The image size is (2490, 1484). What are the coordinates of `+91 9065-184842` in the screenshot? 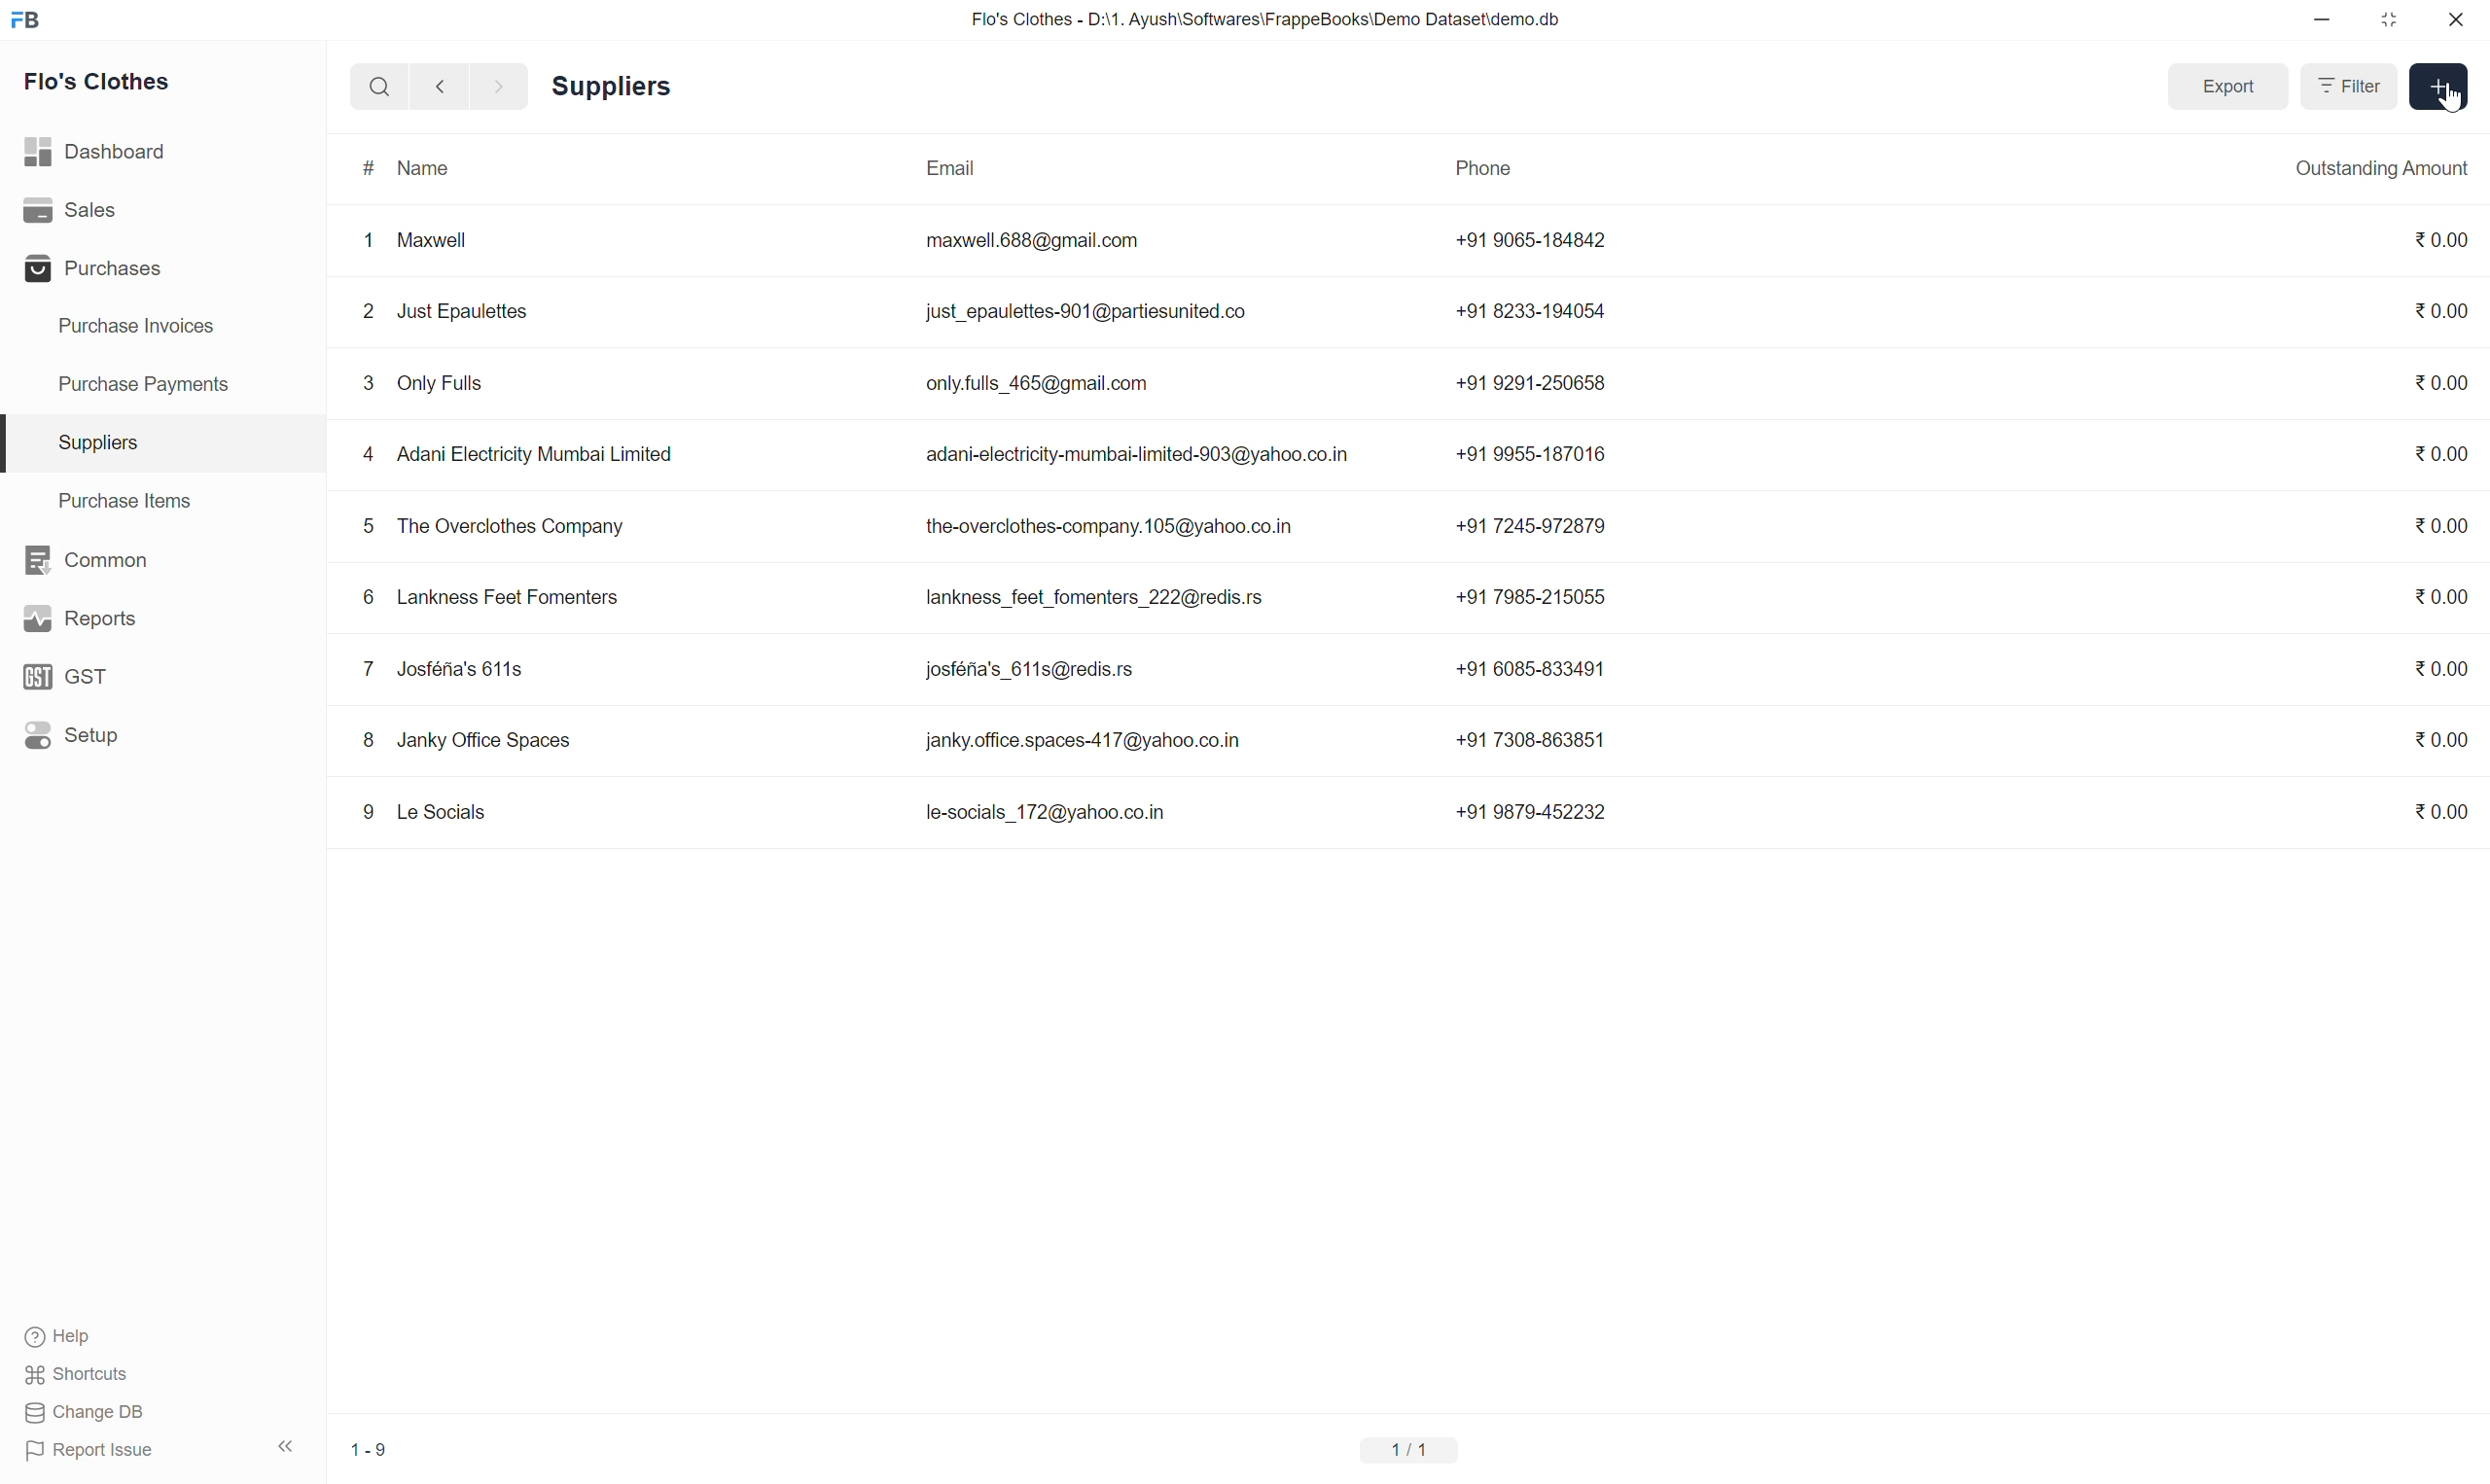 It's located at (1533, 241).